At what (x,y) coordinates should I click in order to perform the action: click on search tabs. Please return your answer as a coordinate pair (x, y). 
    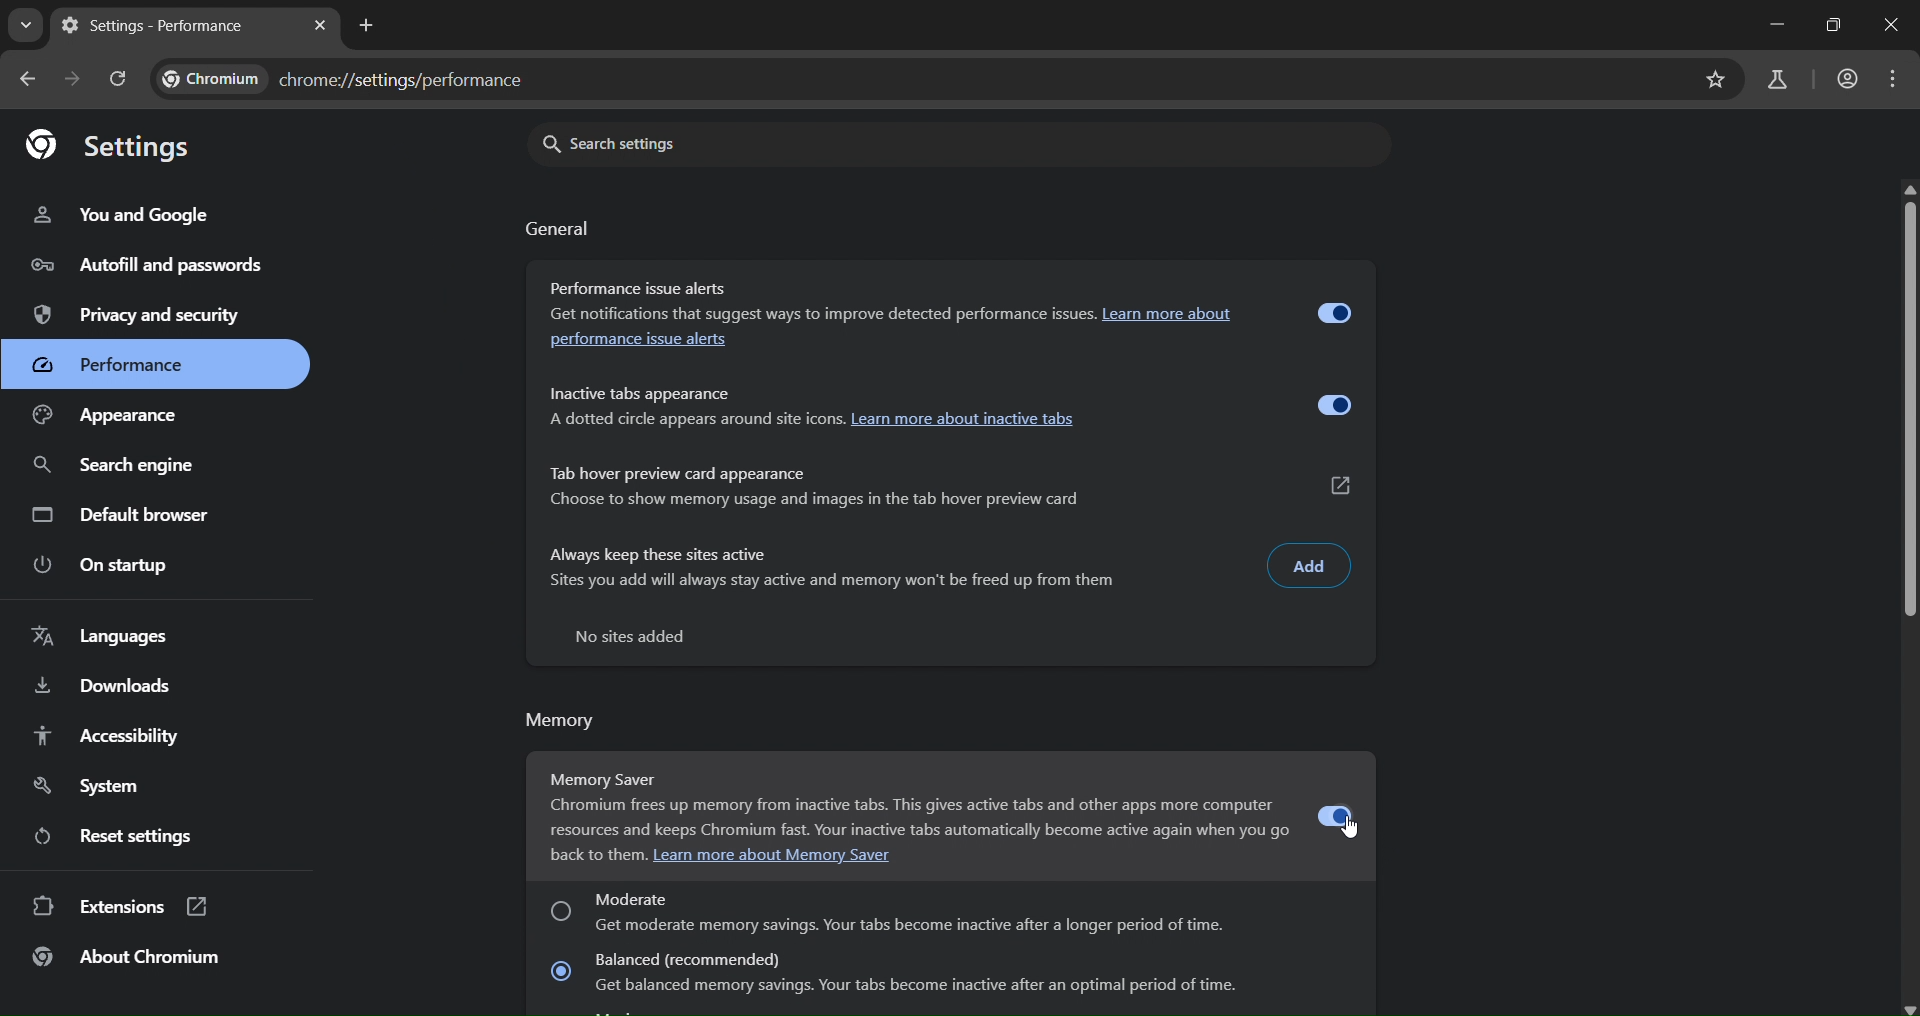
    Looking at the image, I should click on (27, 26).